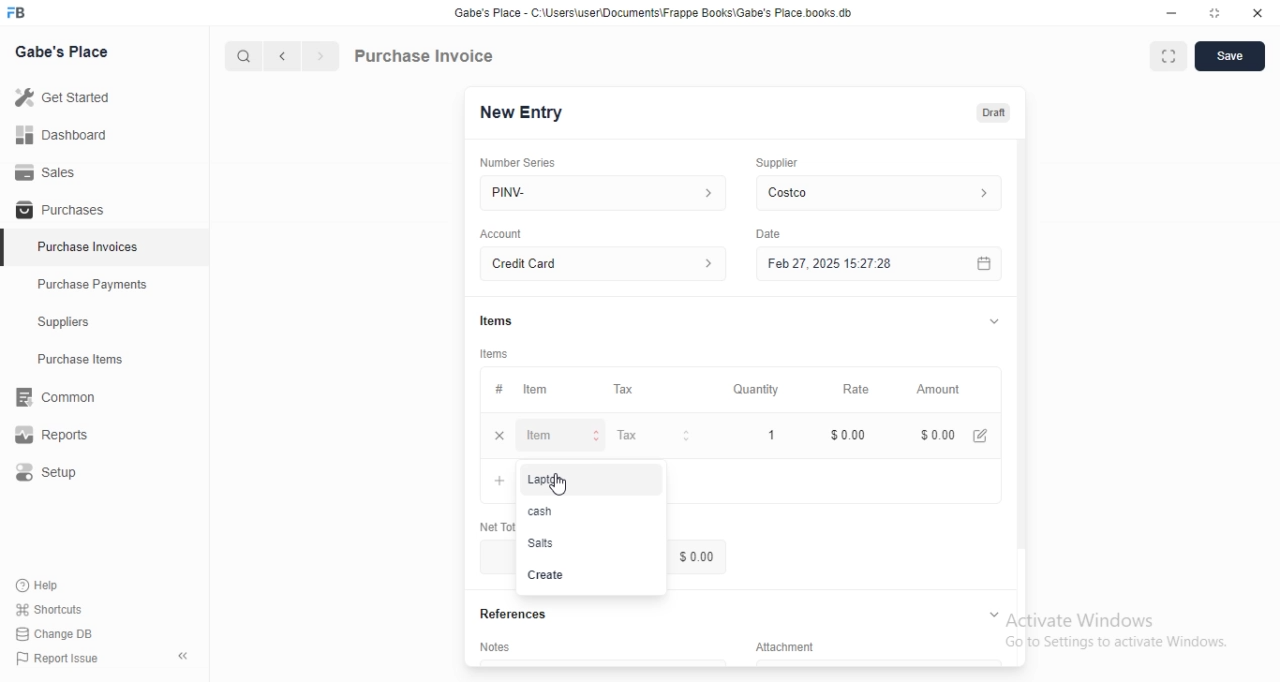 This screenshot has width=1280, height=682. What do you see at coordinates (750, 389) in the screenshot?
I see `Quantity` at bounding box center [750, 389].